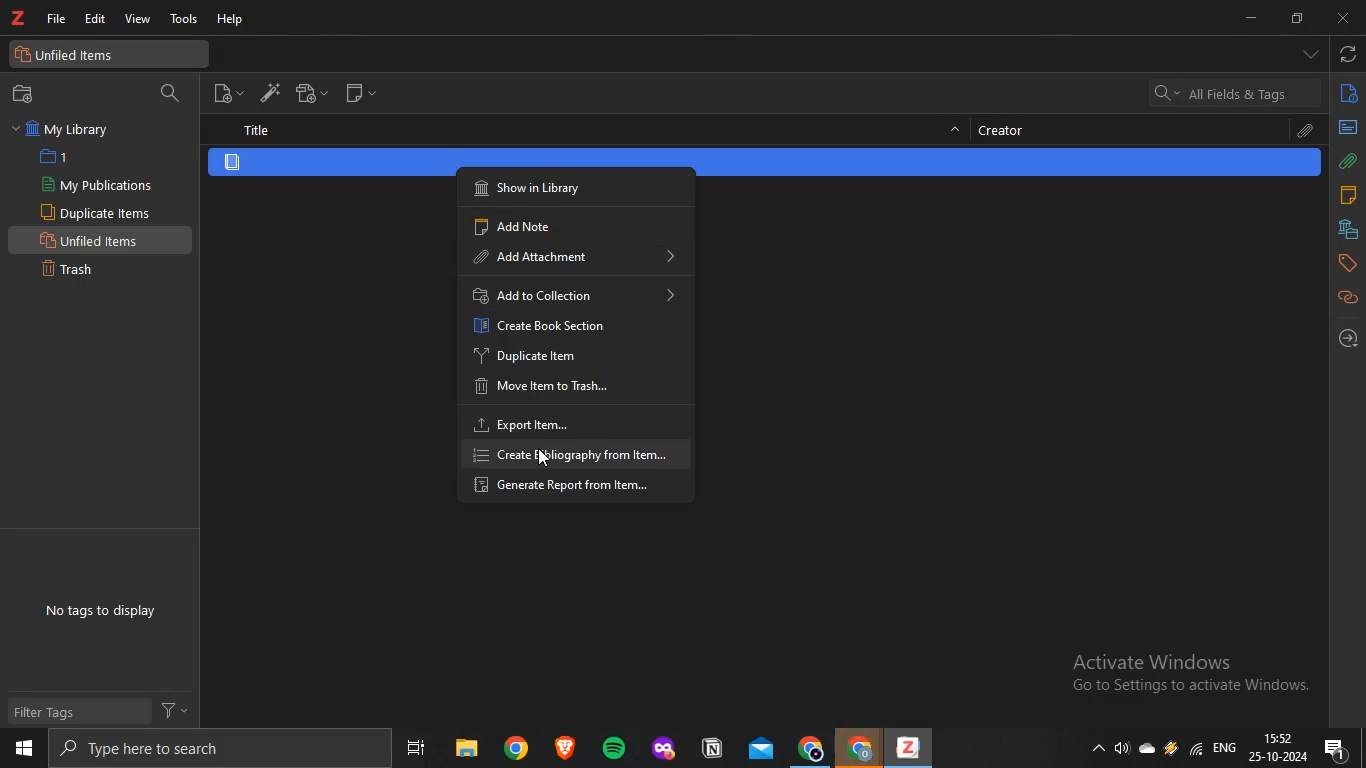 The width and height of the screenshot is (1366, 768). What do you see at coordinates (1124, 749) in the screenshot?
I see `speakers` at bounding box center [1124, 749].